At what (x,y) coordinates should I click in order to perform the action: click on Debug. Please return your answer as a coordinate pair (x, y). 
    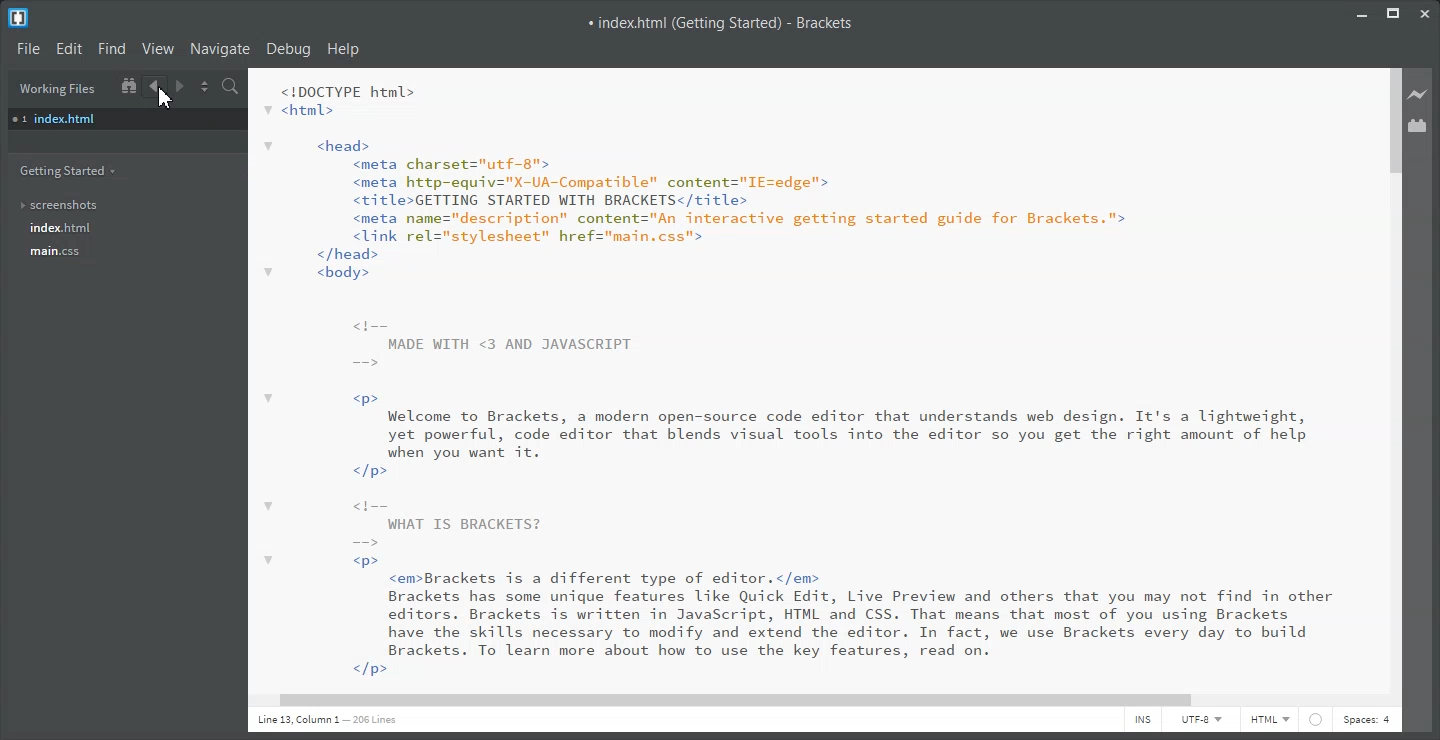
    Looking at the image, I should click on (287, 49).